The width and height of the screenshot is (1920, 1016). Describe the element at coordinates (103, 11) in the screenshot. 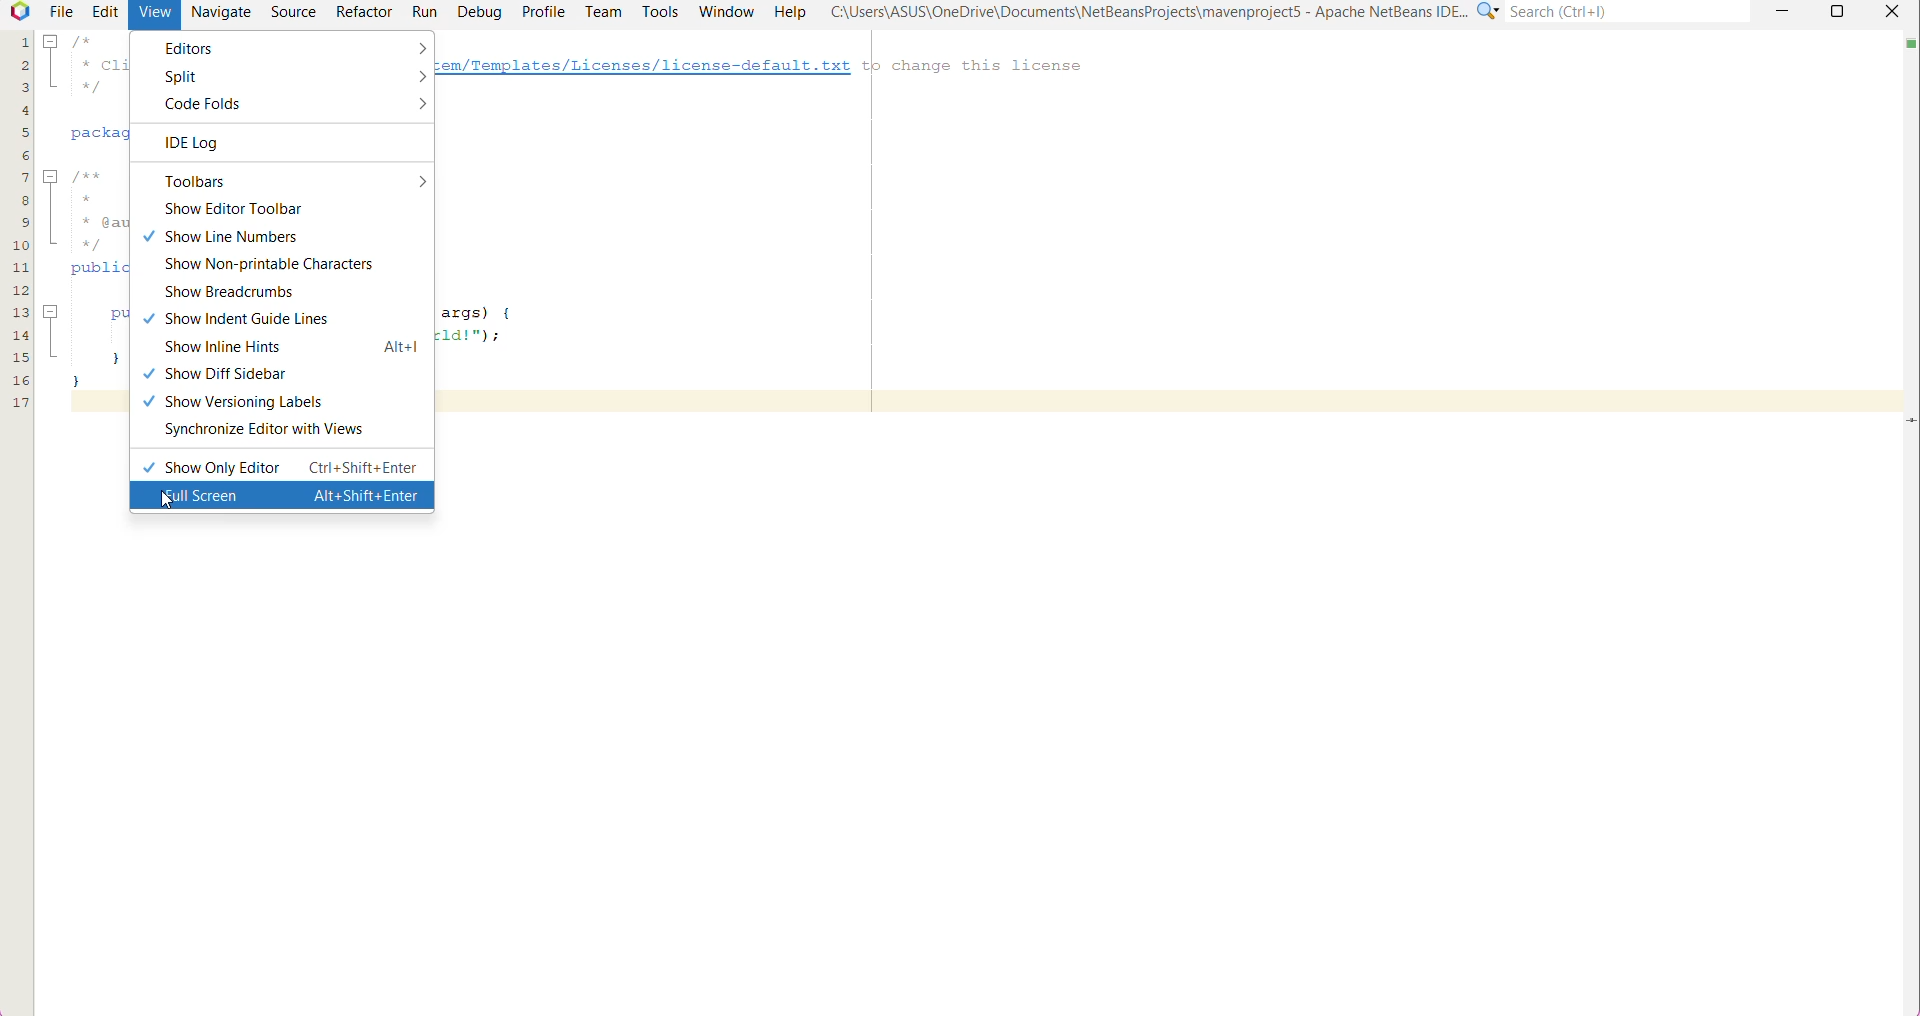

I see `Edit` at that location.